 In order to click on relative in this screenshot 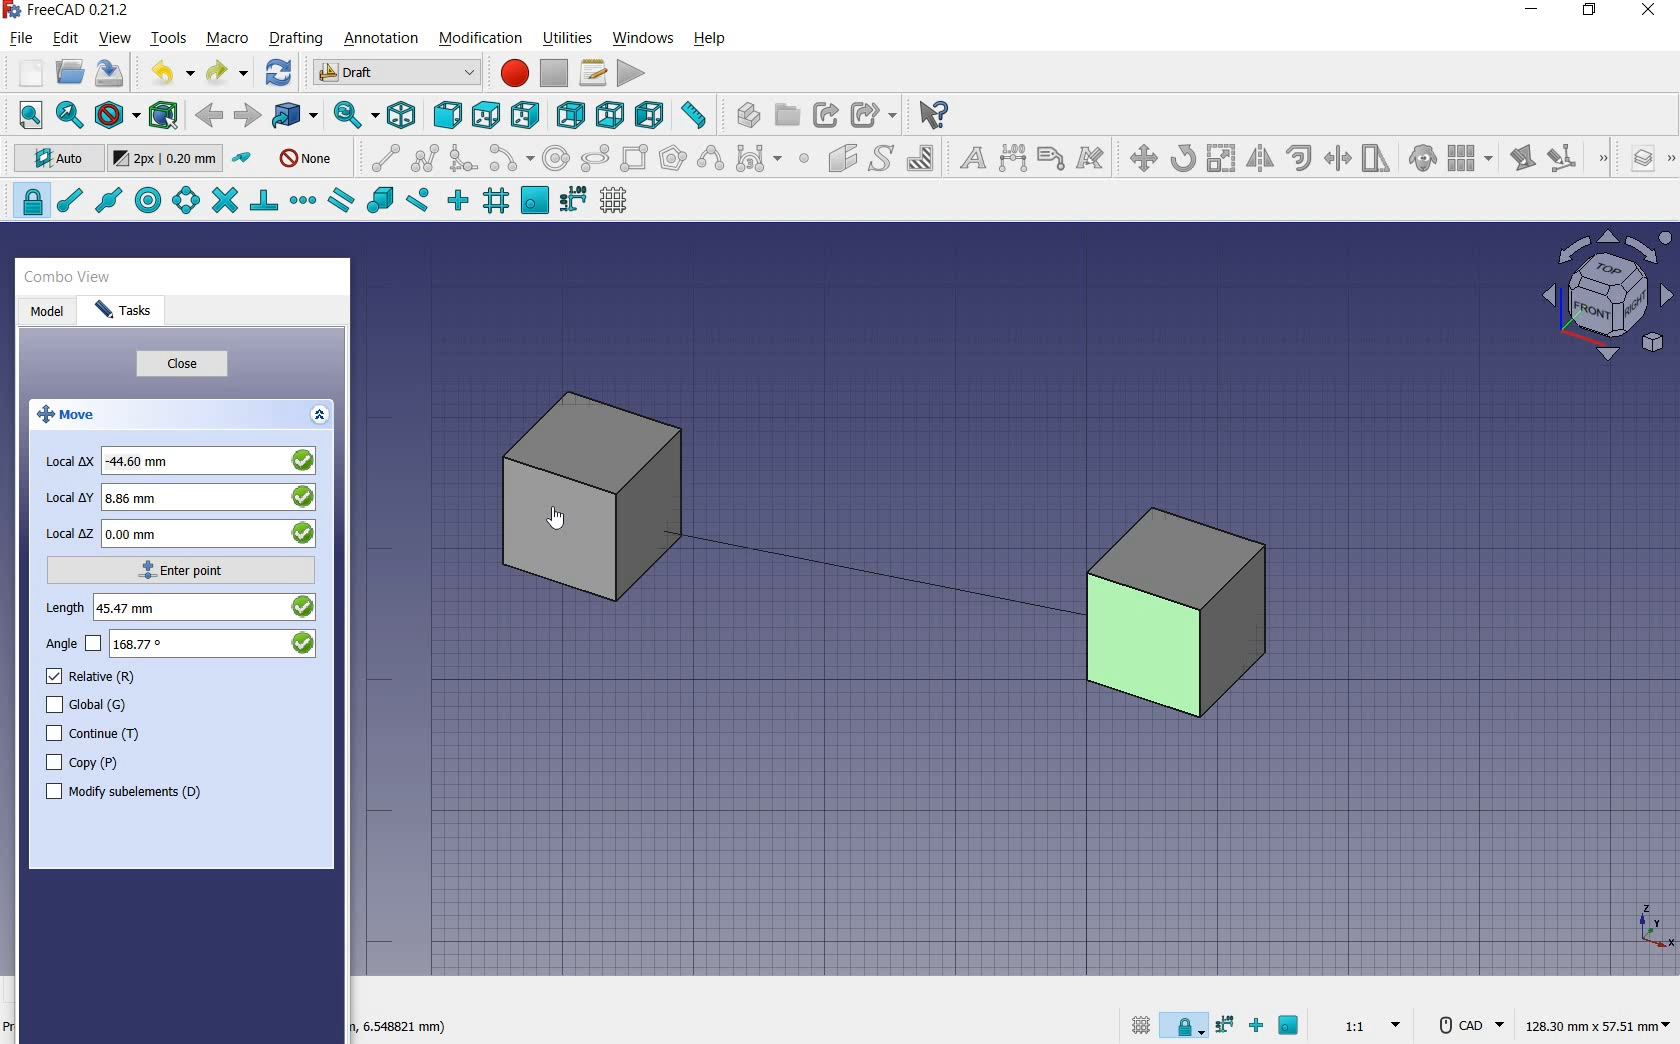, I will do `click(92, 676)`.